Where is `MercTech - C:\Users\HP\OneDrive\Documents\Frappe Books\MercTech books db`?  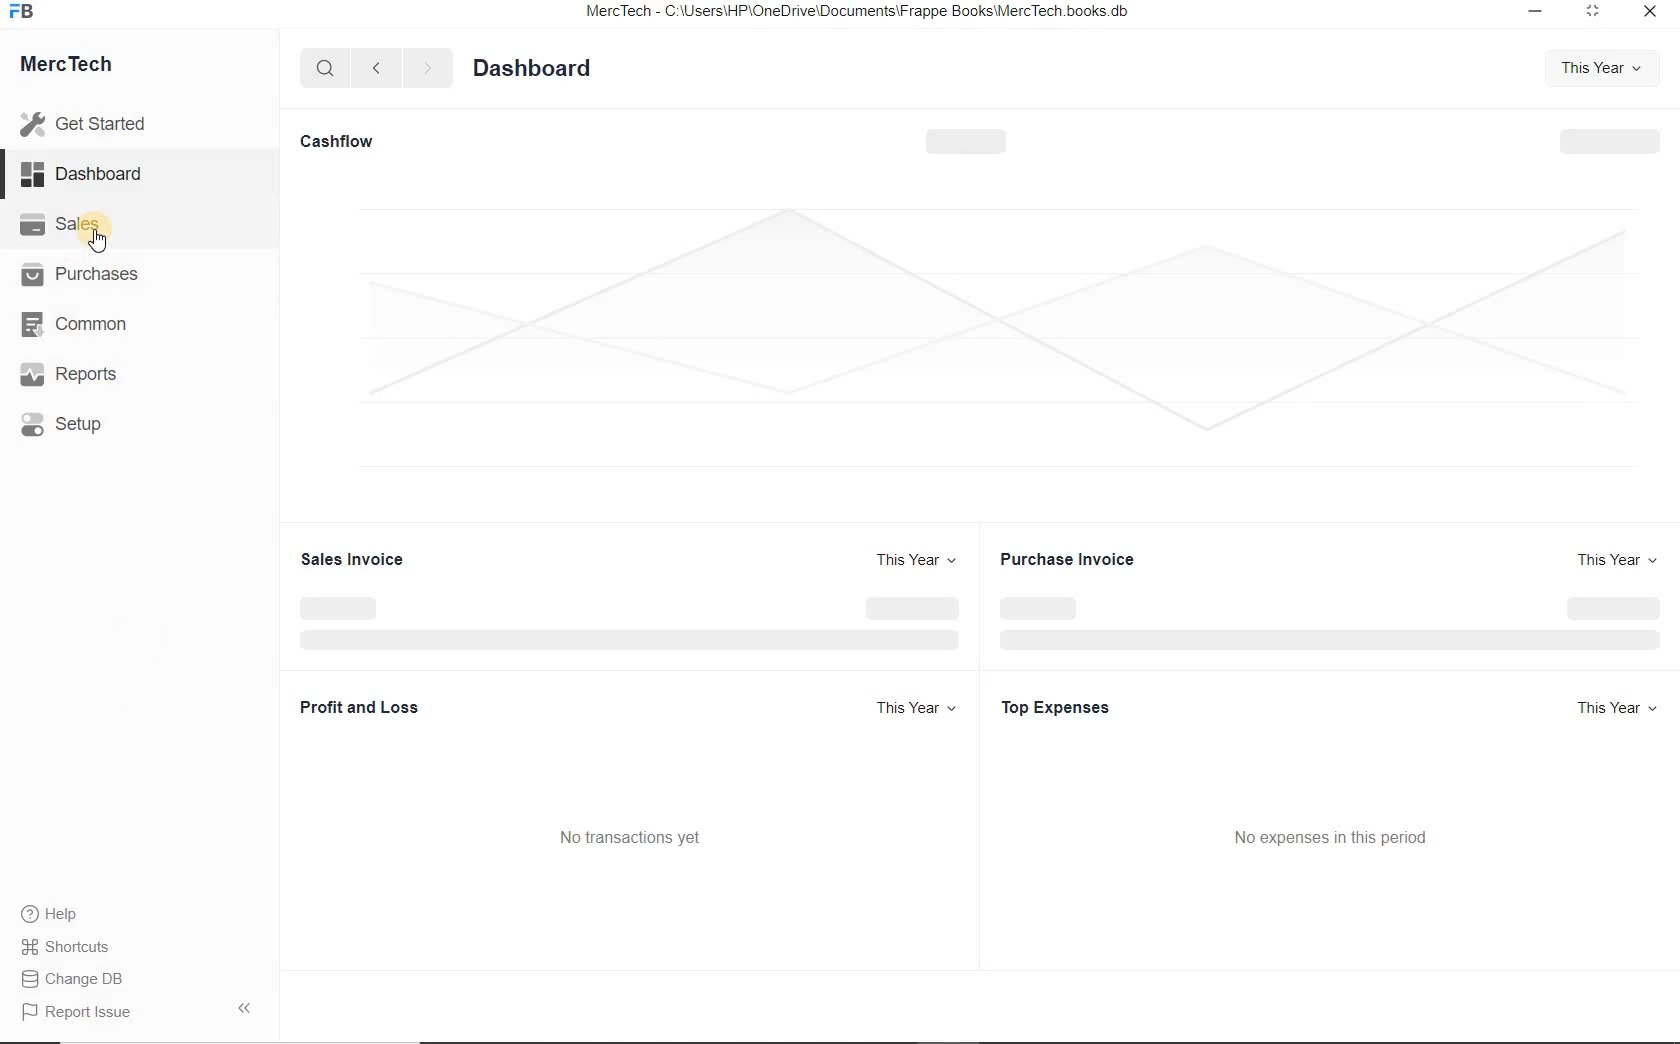
MercTech - C:\Users\HP\OneDrive\Documents\Frappe Books\MercTech books db is located at coordinates (860, 13).